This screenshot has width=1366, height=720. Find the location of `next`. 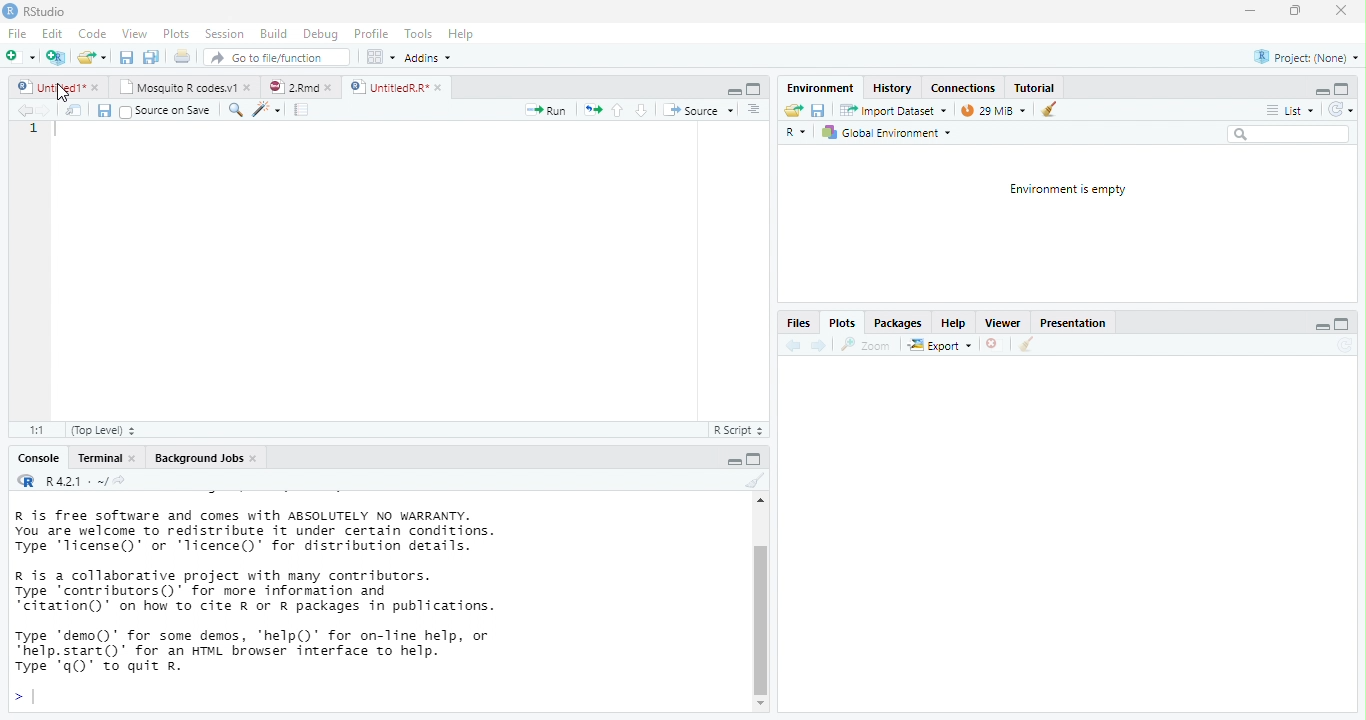

next is located at coordinates (819, 345).